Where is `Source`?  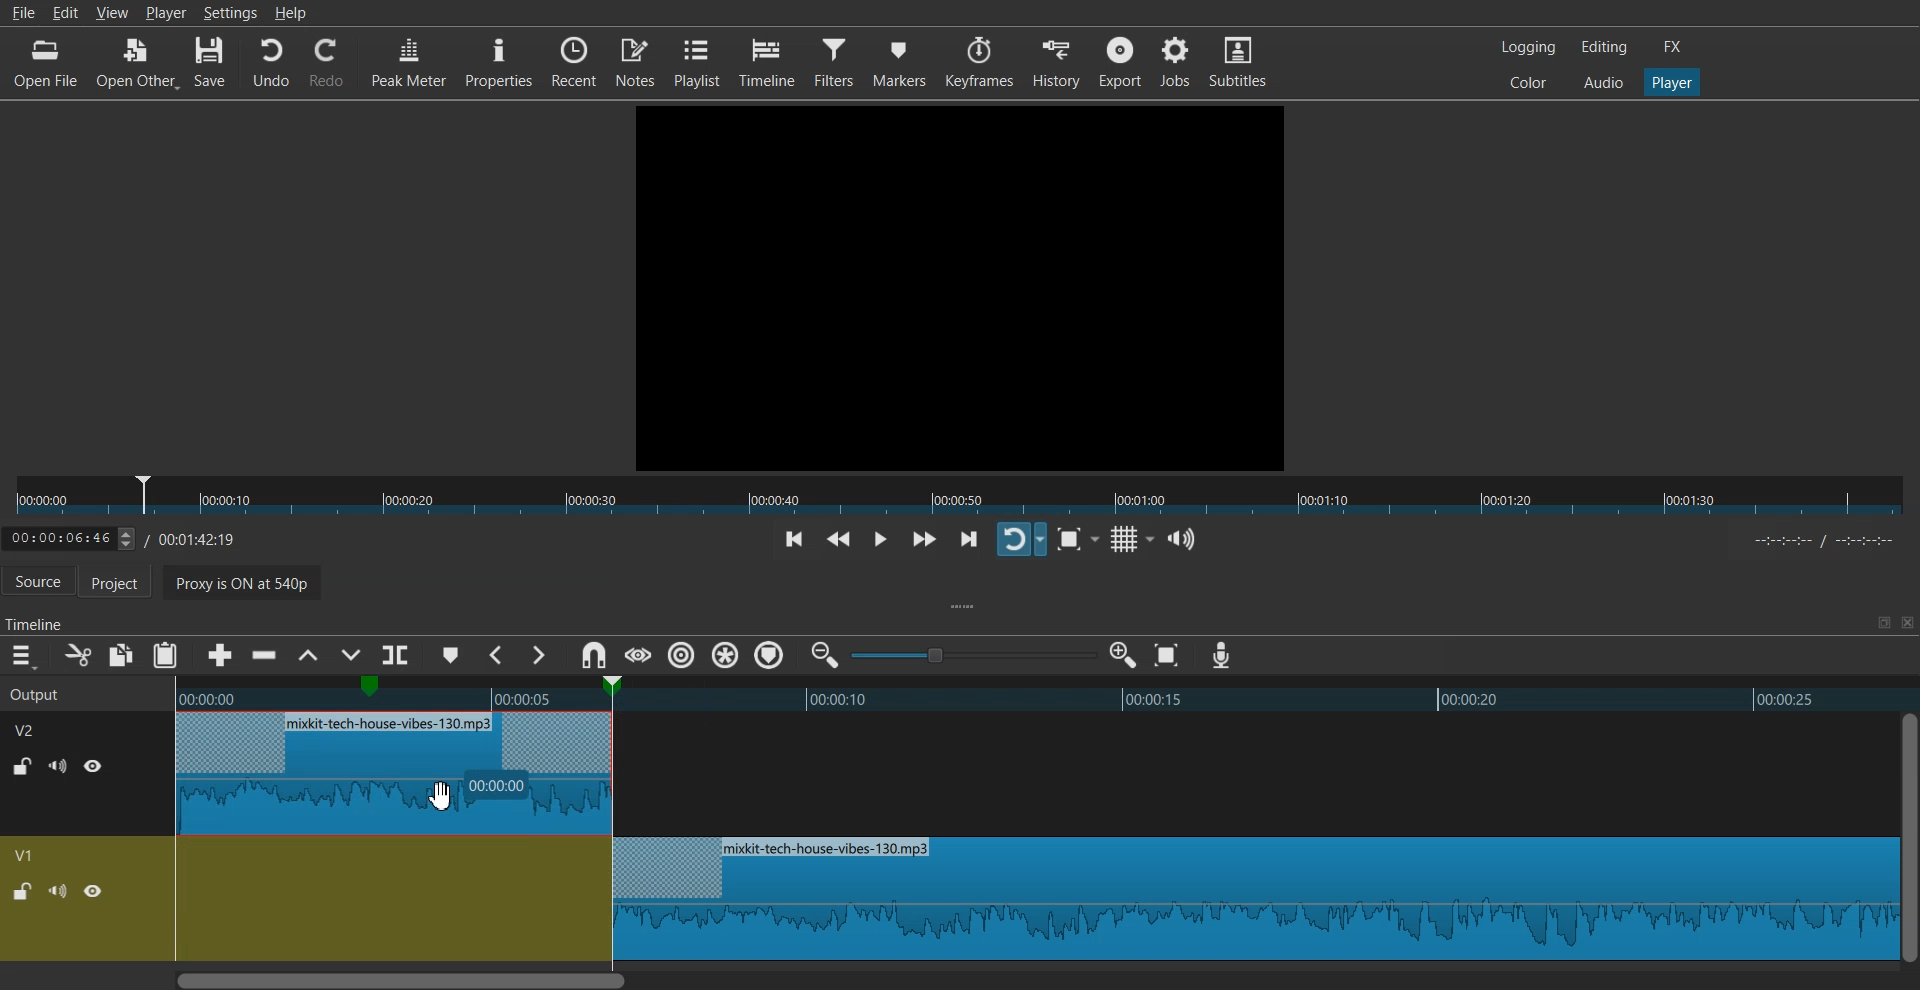
Source is located at coordinates (38, 583).